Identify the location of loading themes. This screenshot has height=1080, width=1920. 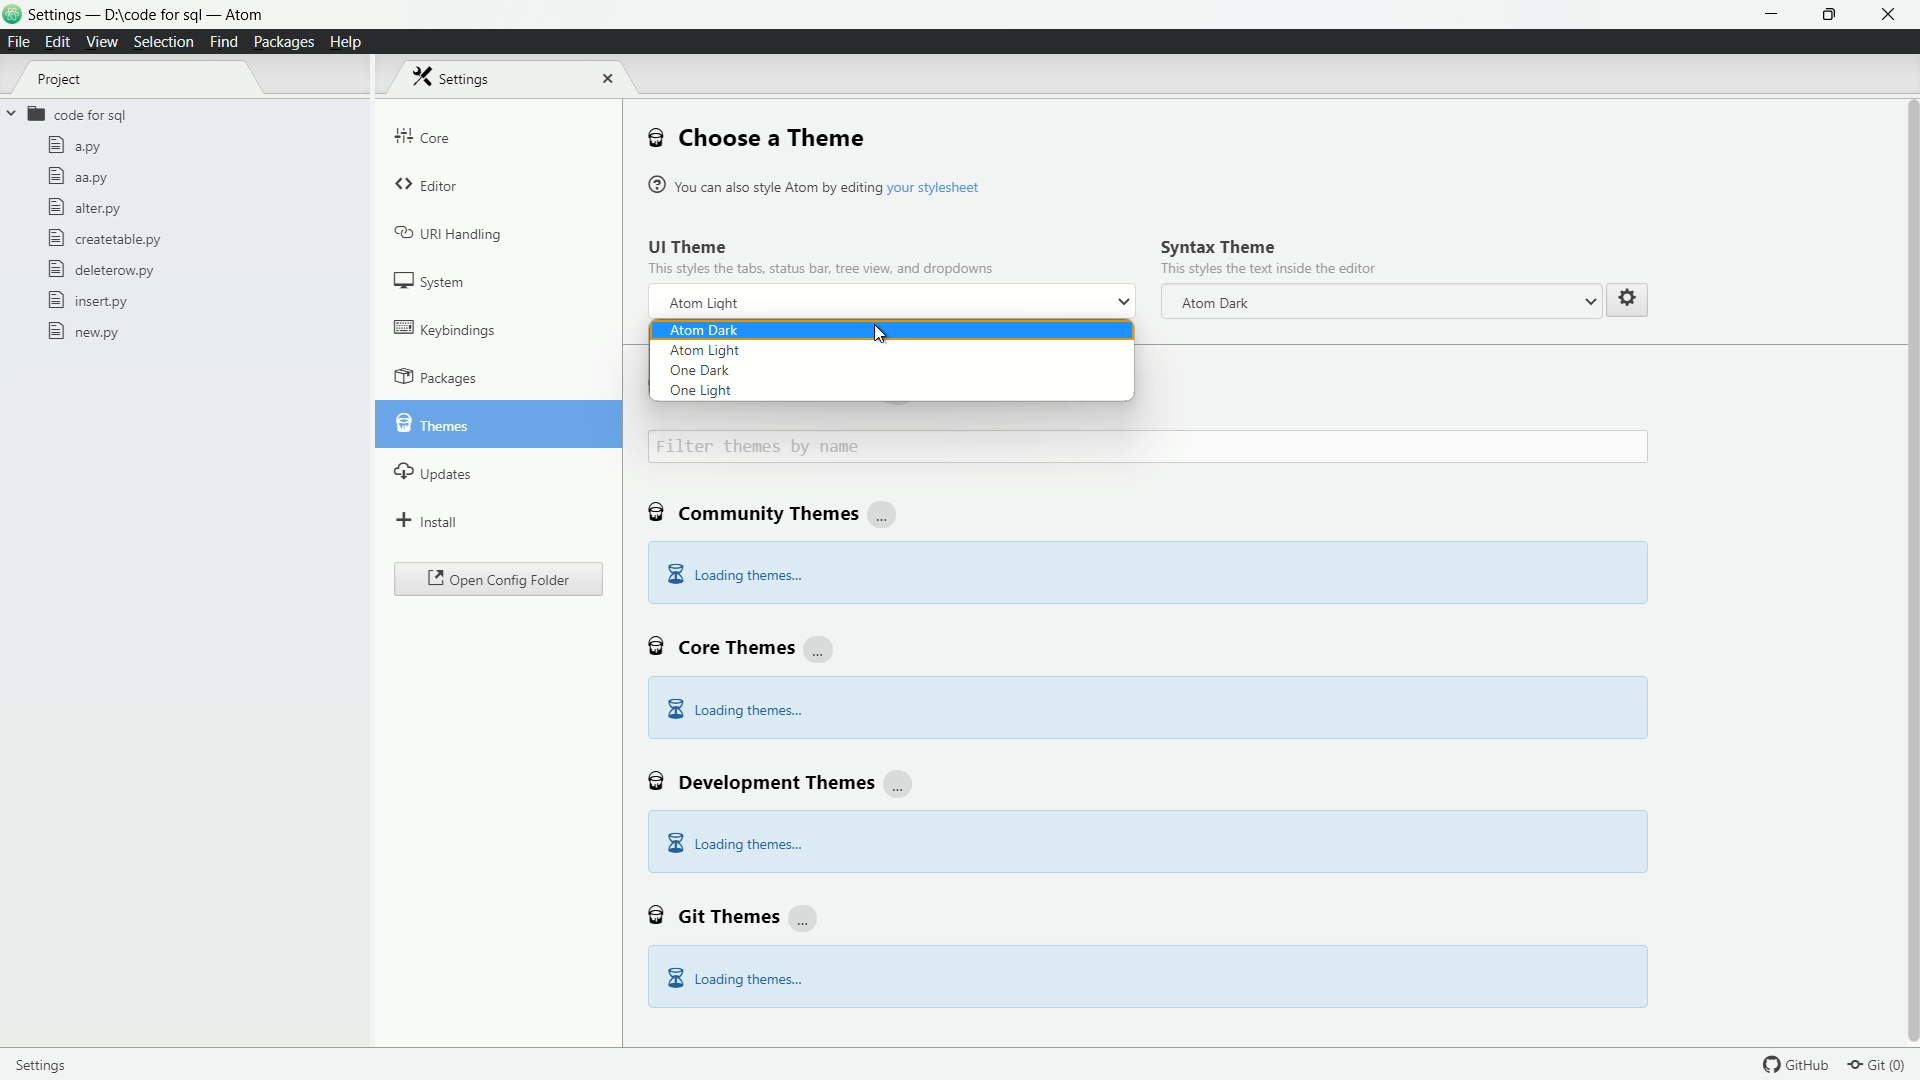
(733, 709).